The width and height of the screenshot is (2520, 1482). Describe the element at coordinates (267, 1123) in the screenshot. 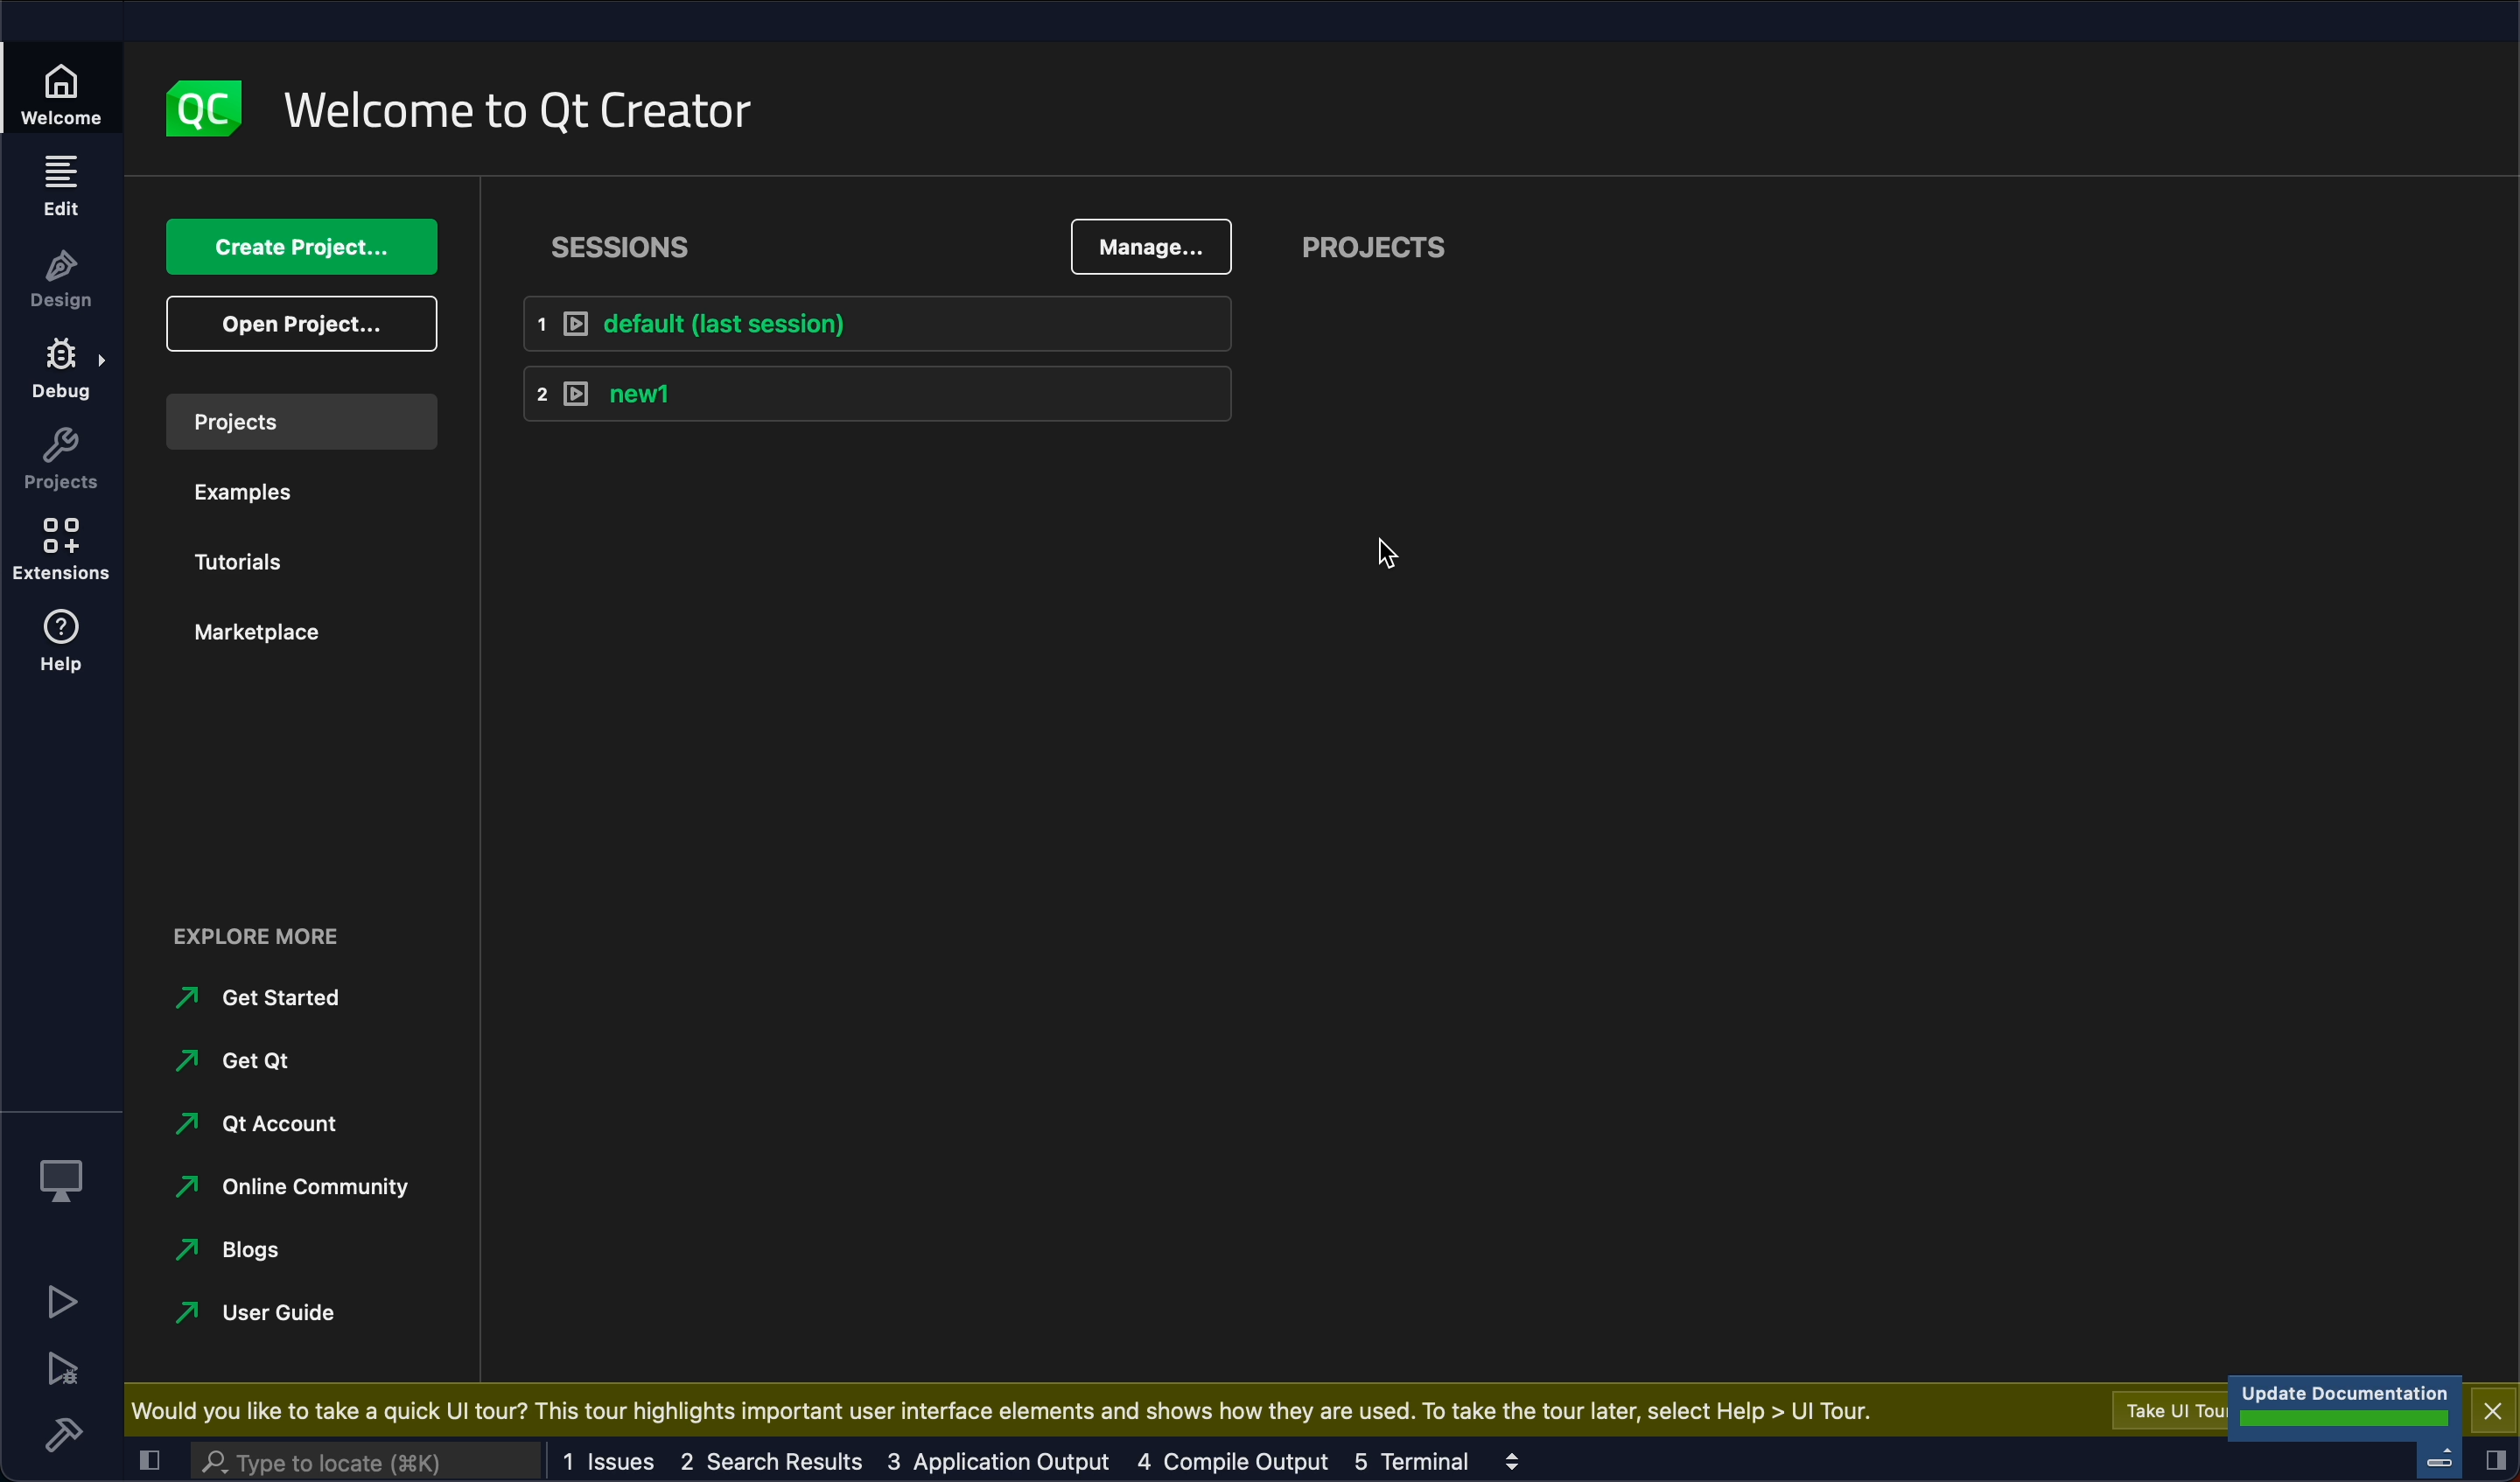

I see `qt account` at that location.